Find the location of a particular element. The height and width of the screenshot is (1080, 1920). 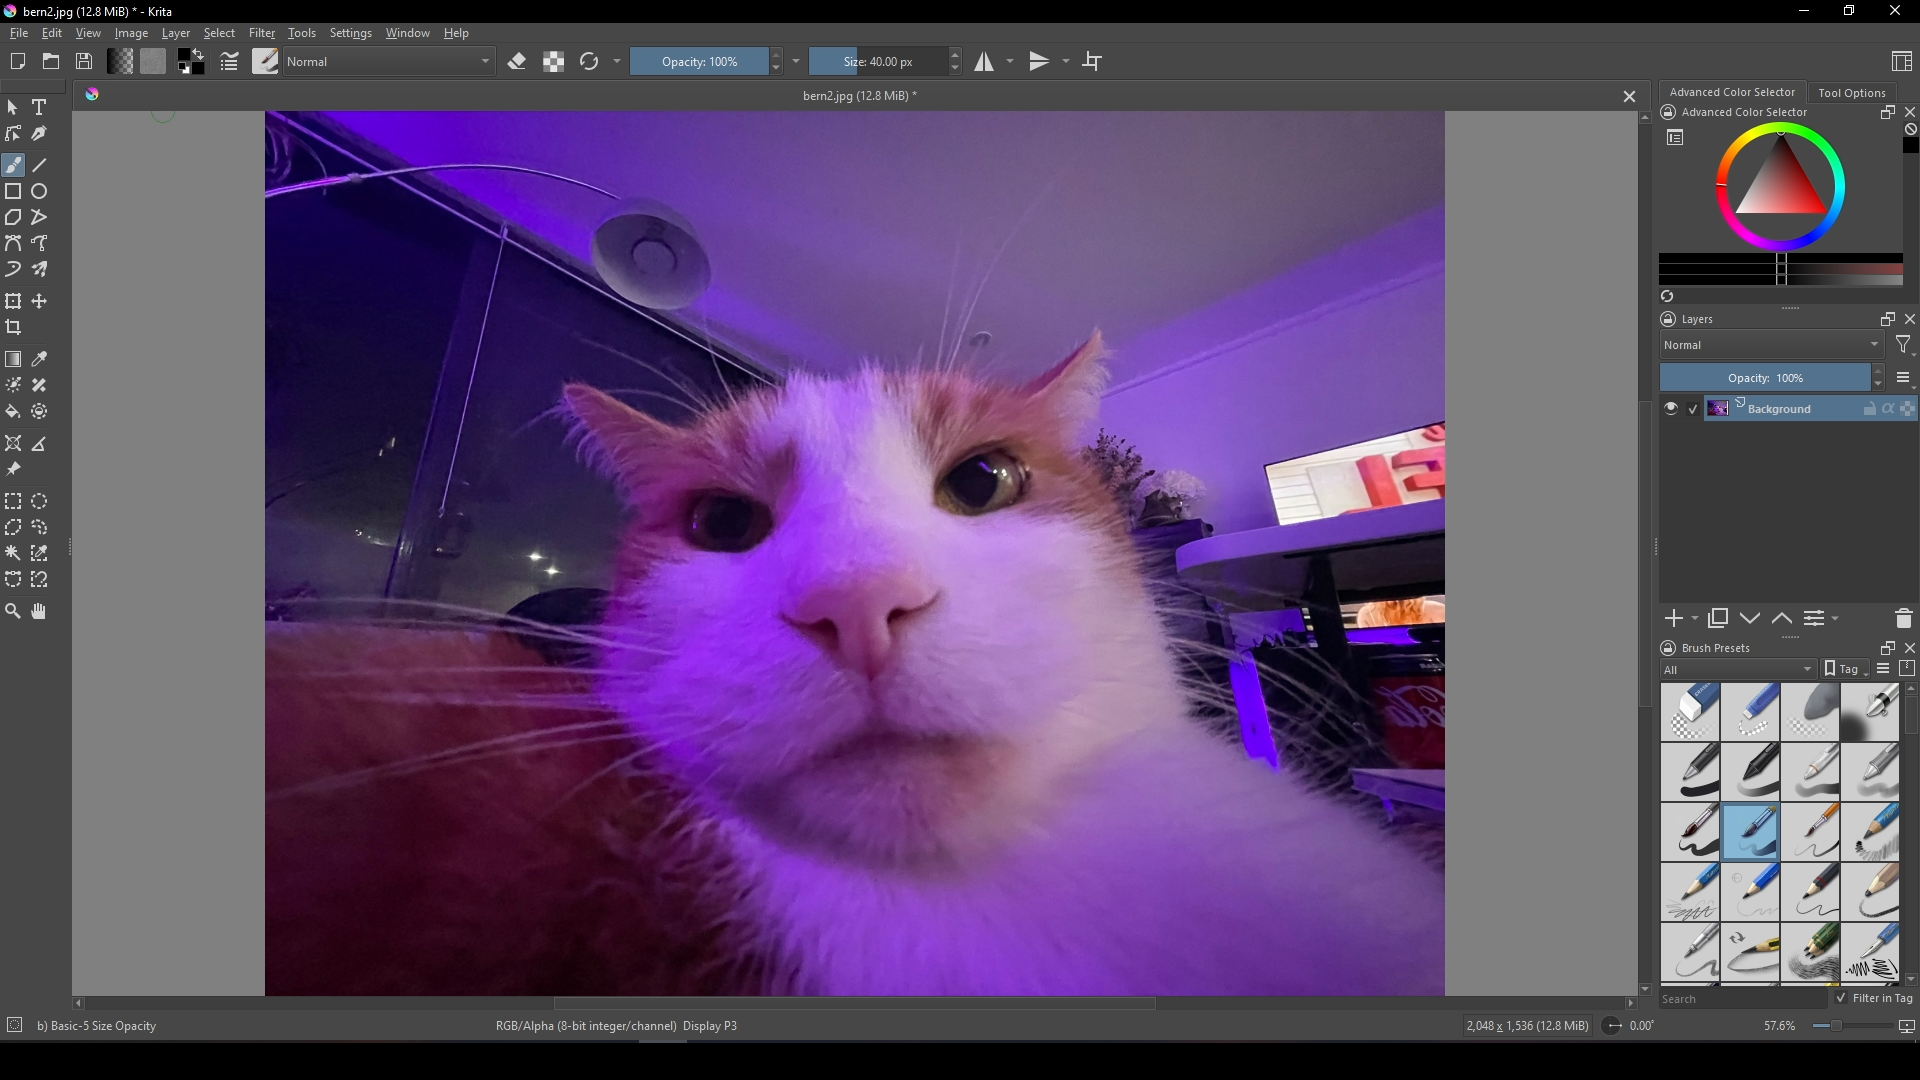

Layer interface slider is located at coordinates (1791, 309).